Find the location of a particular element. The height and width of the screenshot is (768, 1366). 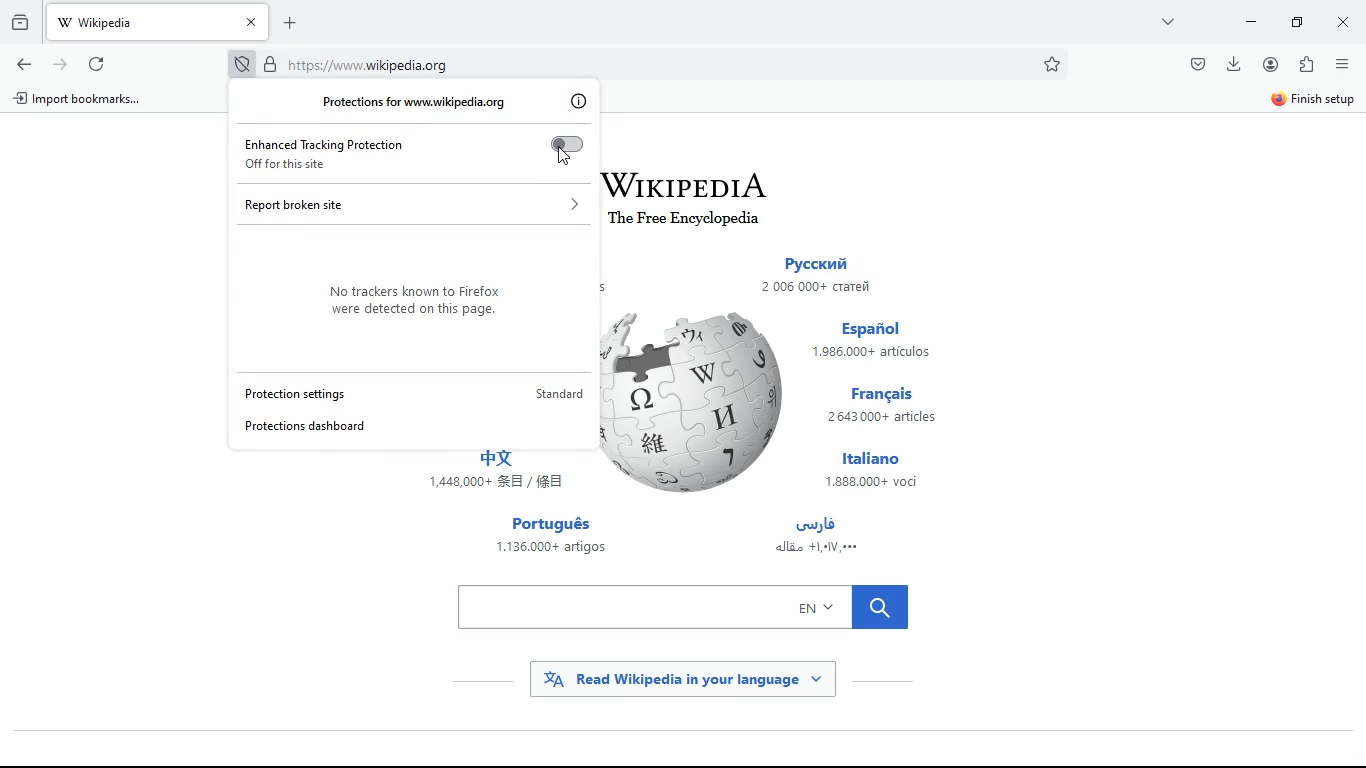

favorite is located at coordinates (1052, 65).